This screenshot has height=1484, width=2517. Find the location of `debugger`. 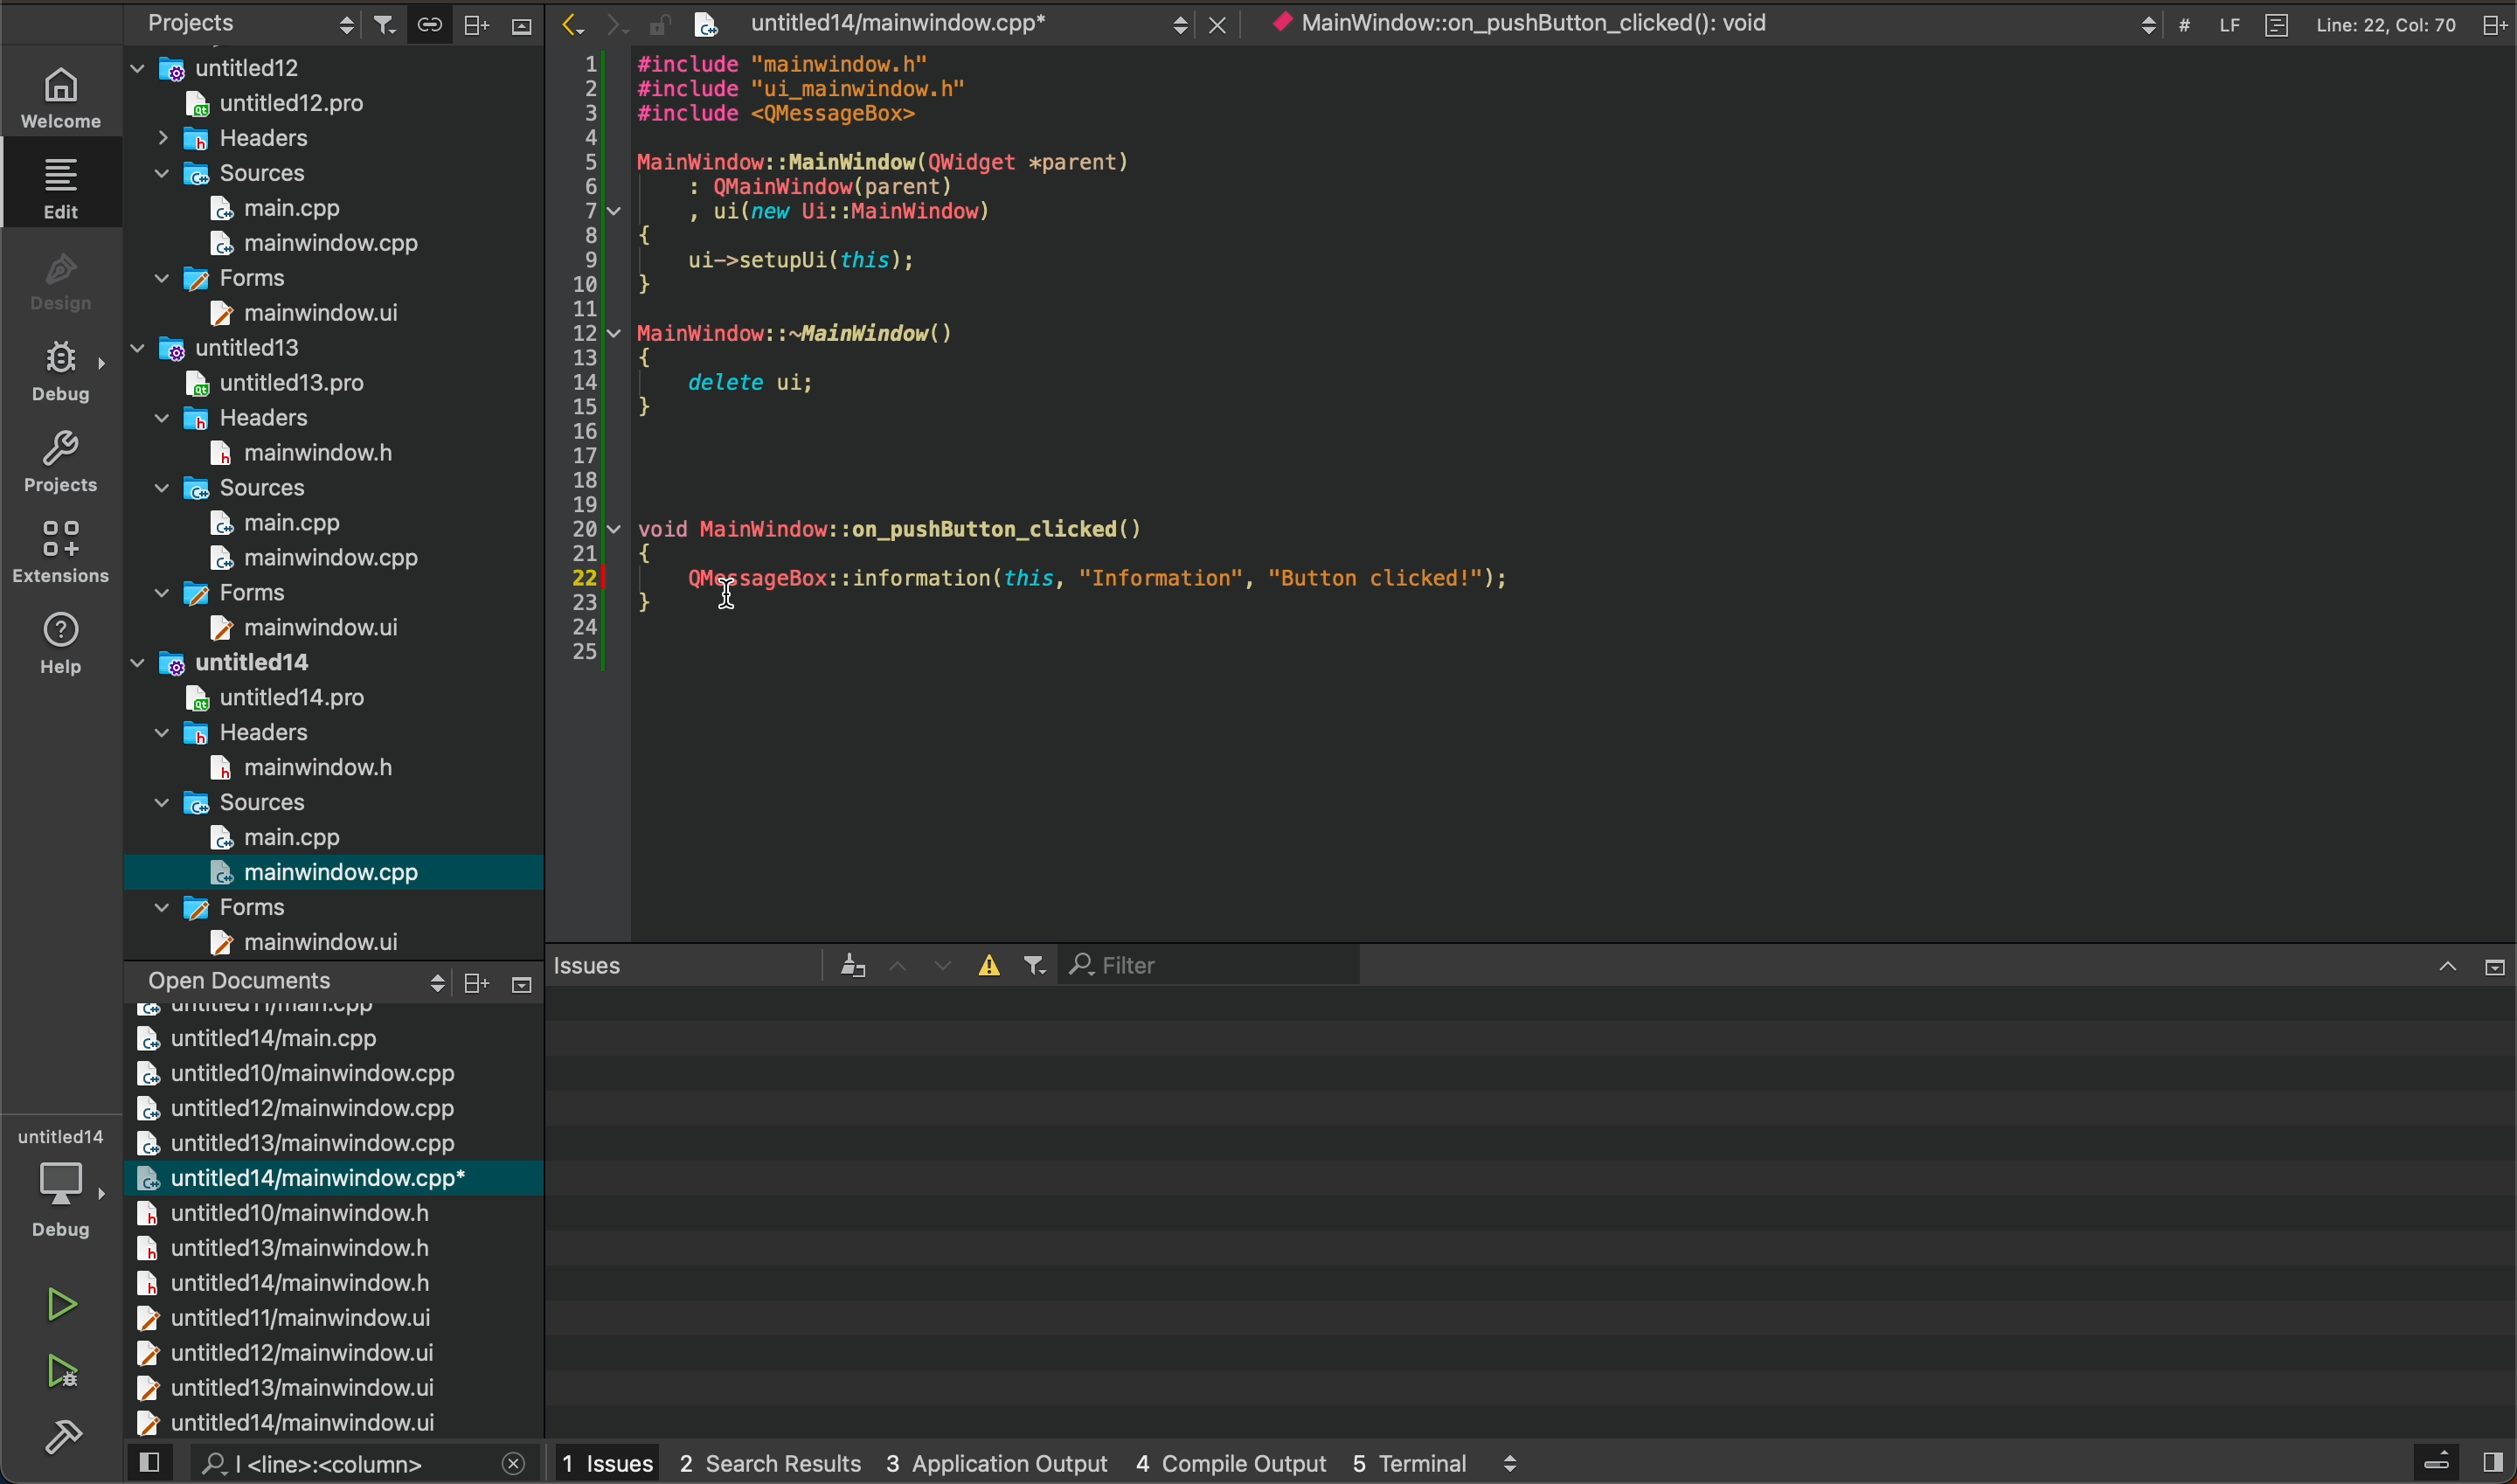

debugger is located at coordinates (66, 1189).